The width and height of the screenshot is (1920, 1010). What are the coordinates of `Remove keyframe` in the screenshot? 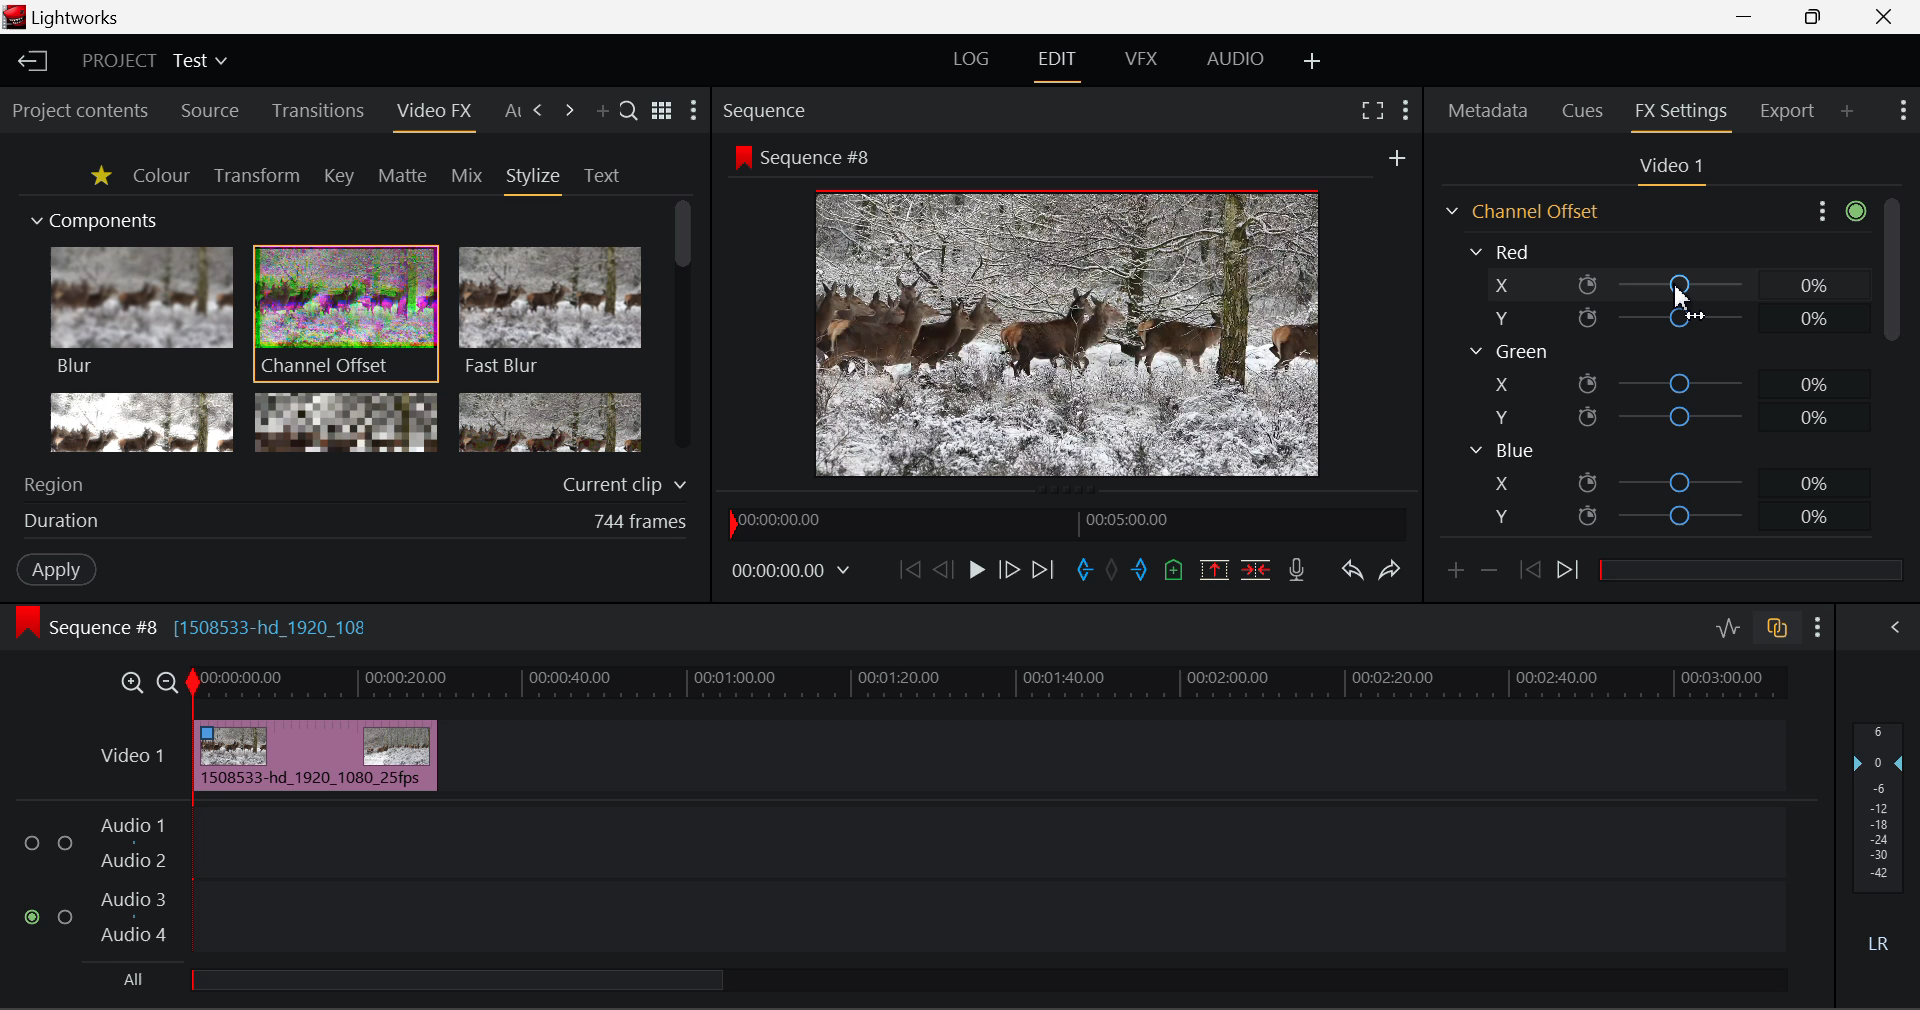 It's located at (1490, 576).